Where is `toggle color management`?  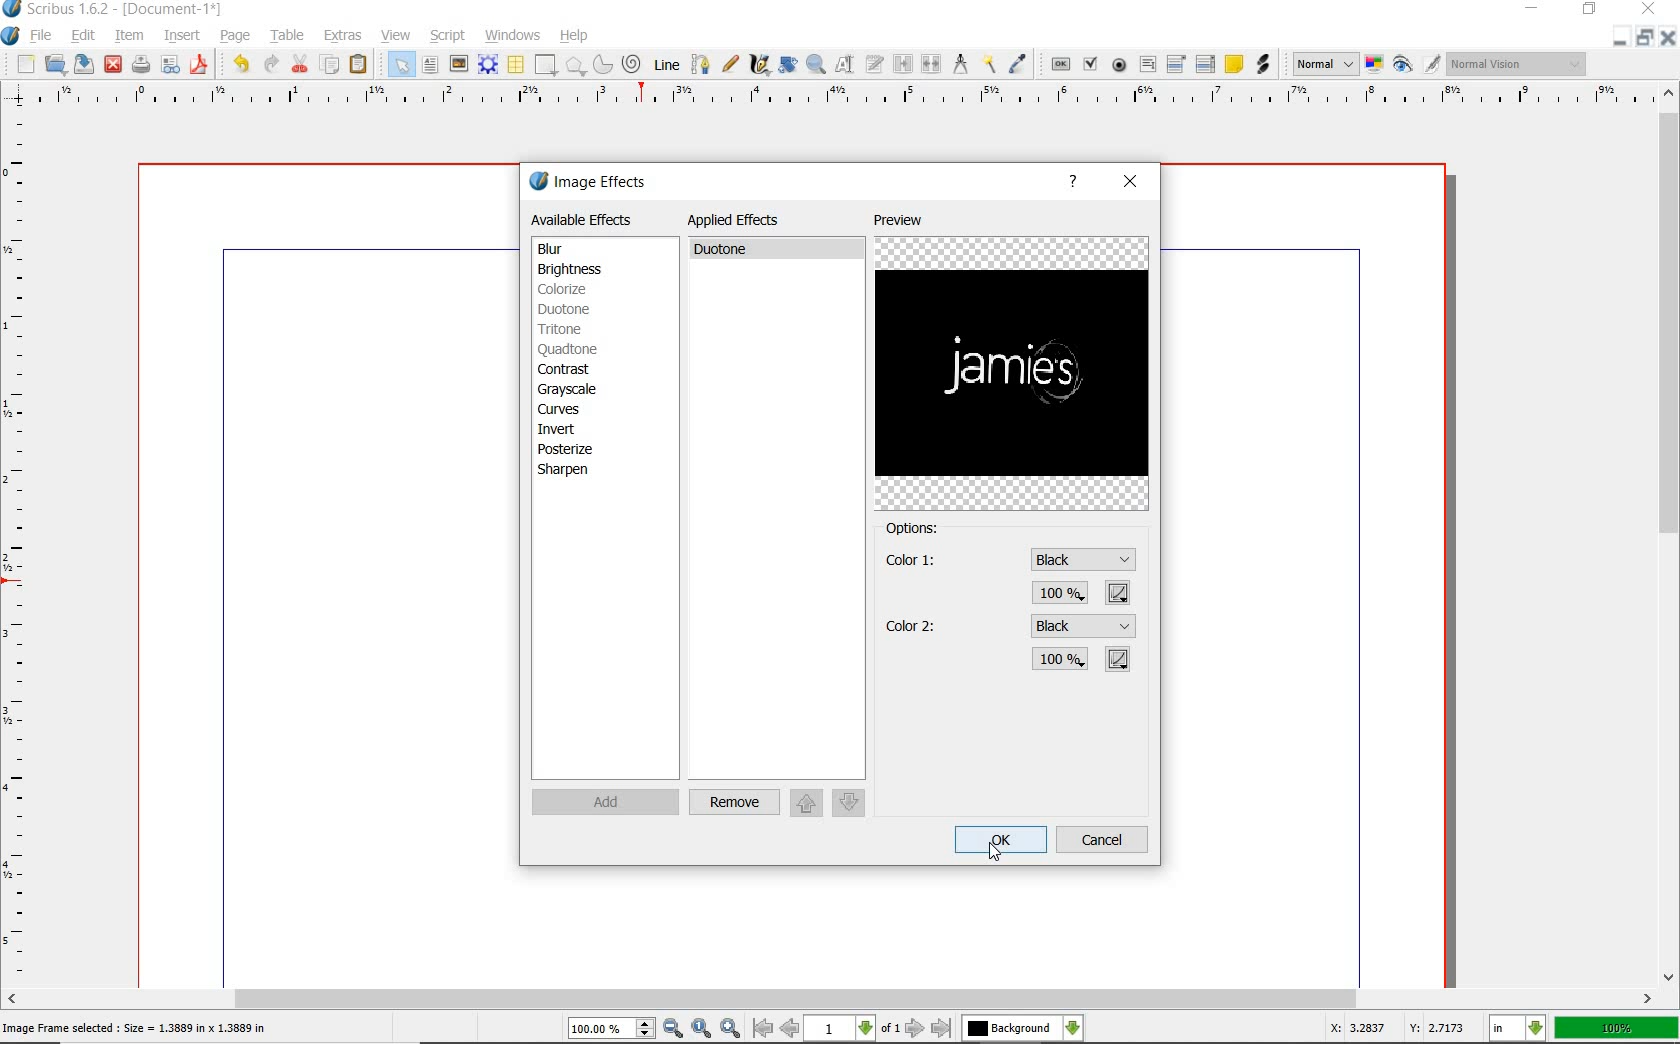 toggle color management is located at coordinates (1374, 64).